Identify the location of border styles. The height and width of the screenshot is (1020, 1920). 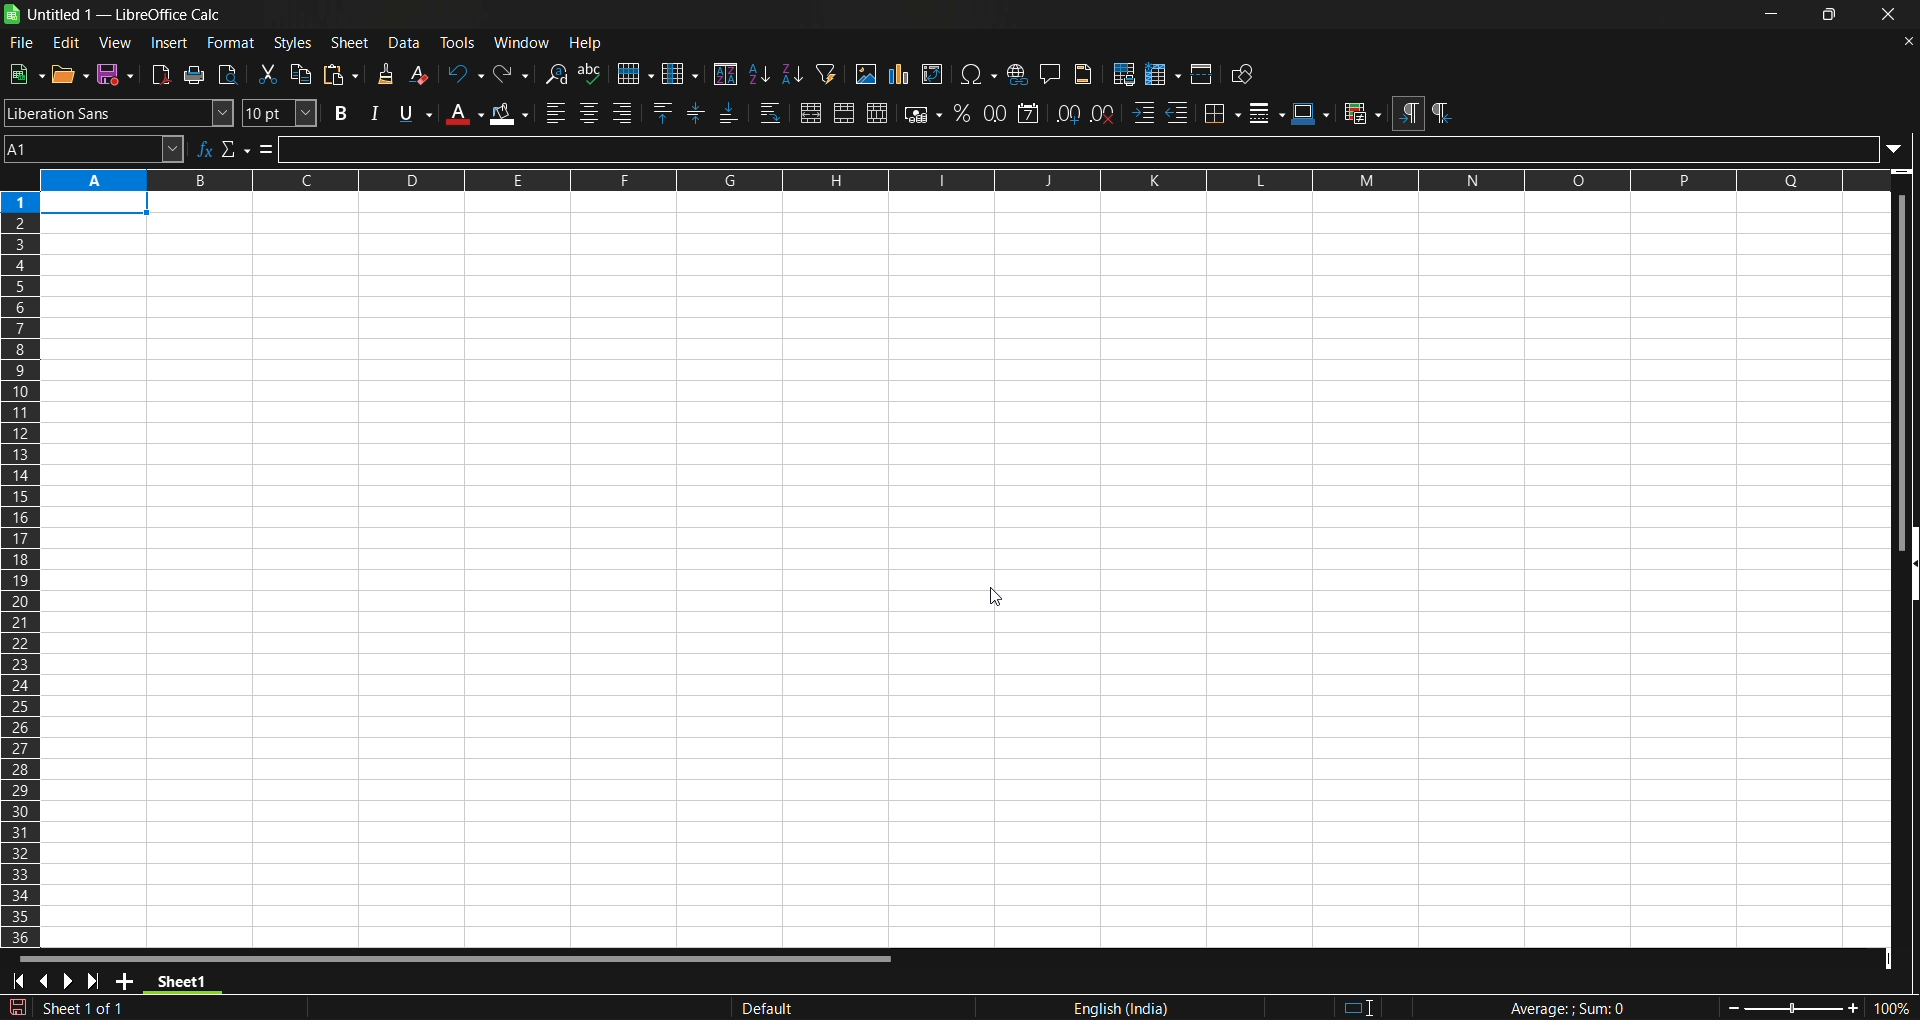
(1267, 113).